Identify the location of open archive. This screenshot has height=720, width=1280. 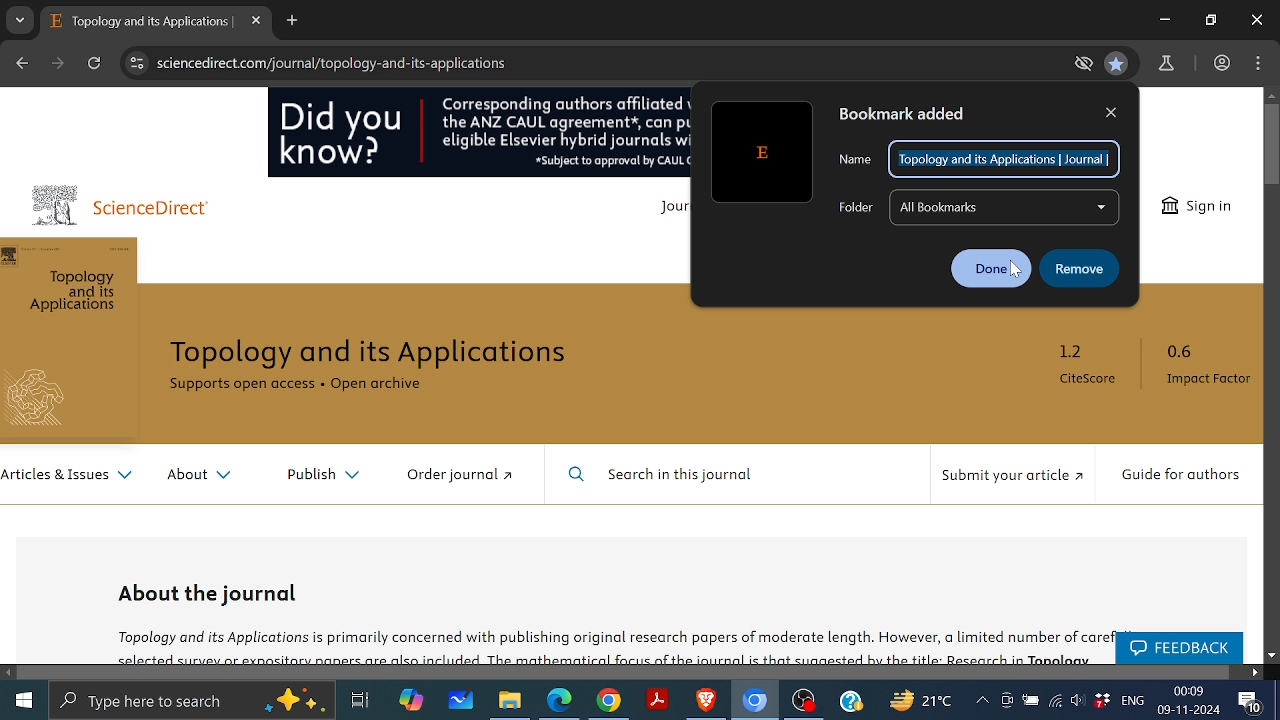
(393, 388).